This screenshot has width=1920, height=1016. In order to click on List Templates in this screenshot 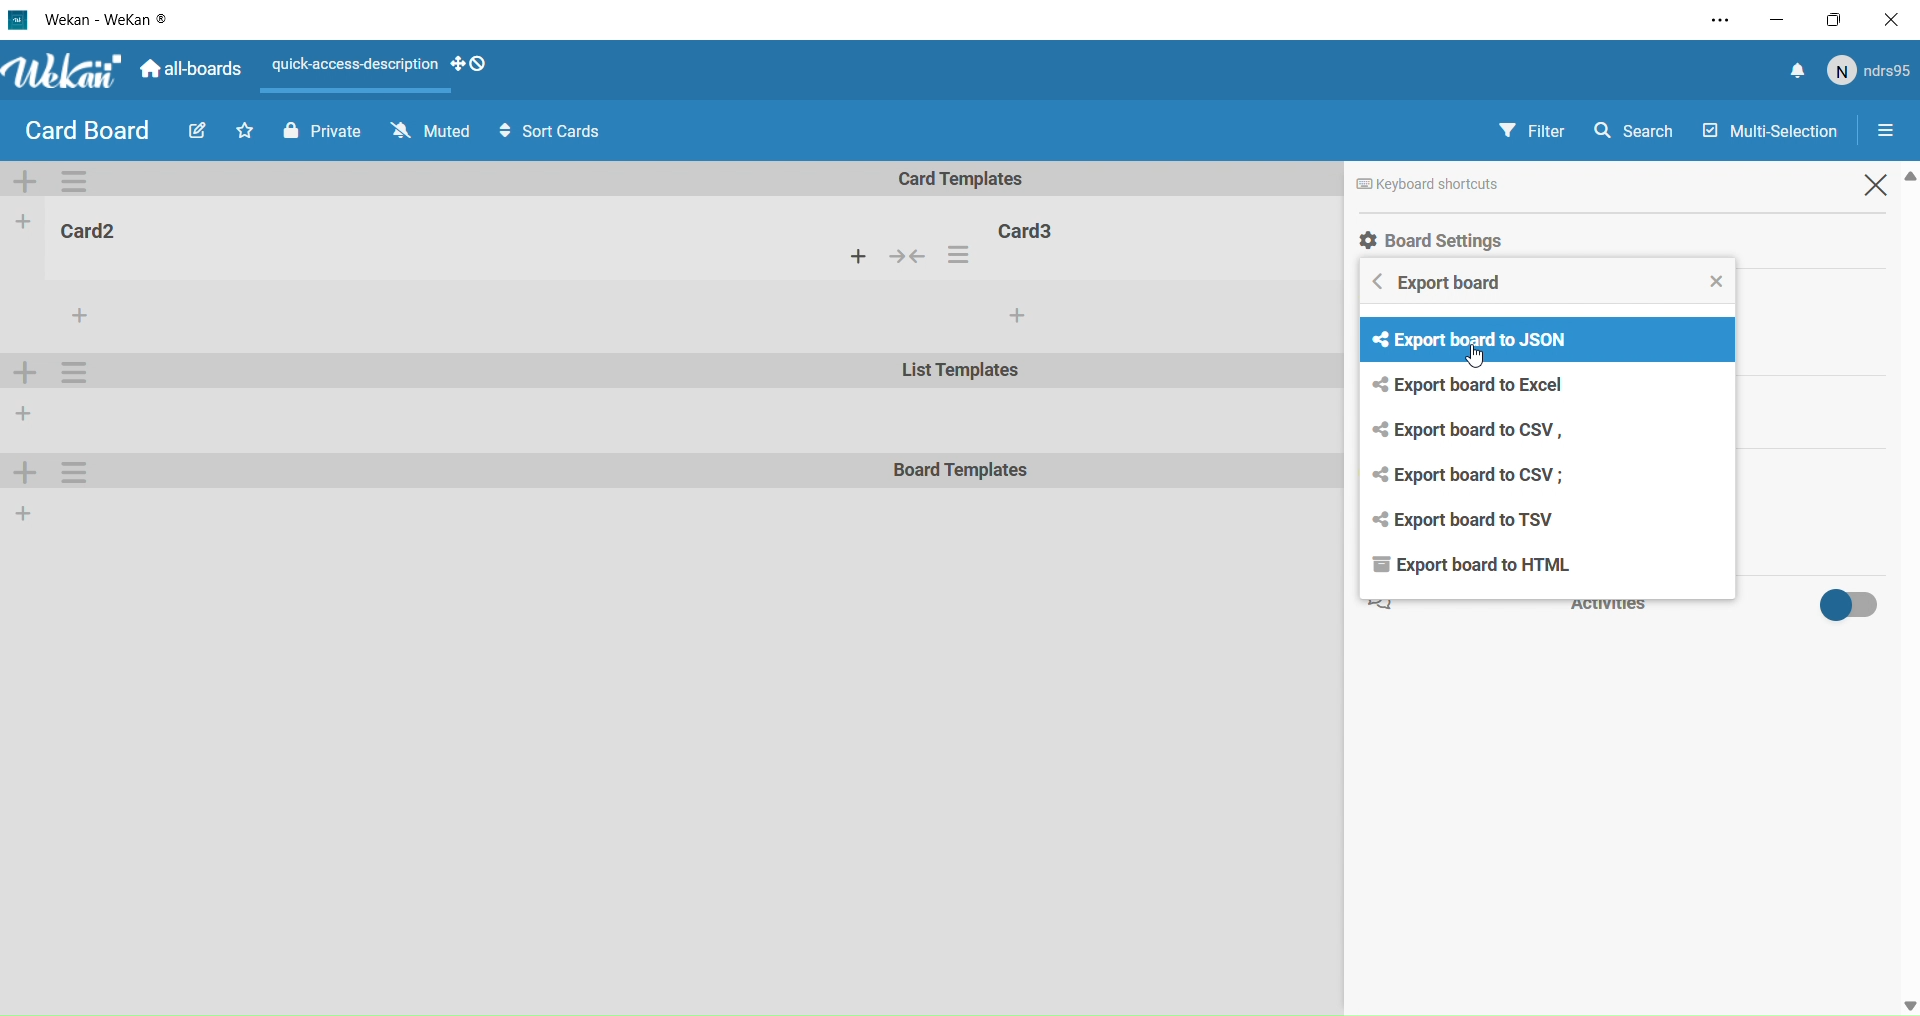, I will do `click(963, 374)`.